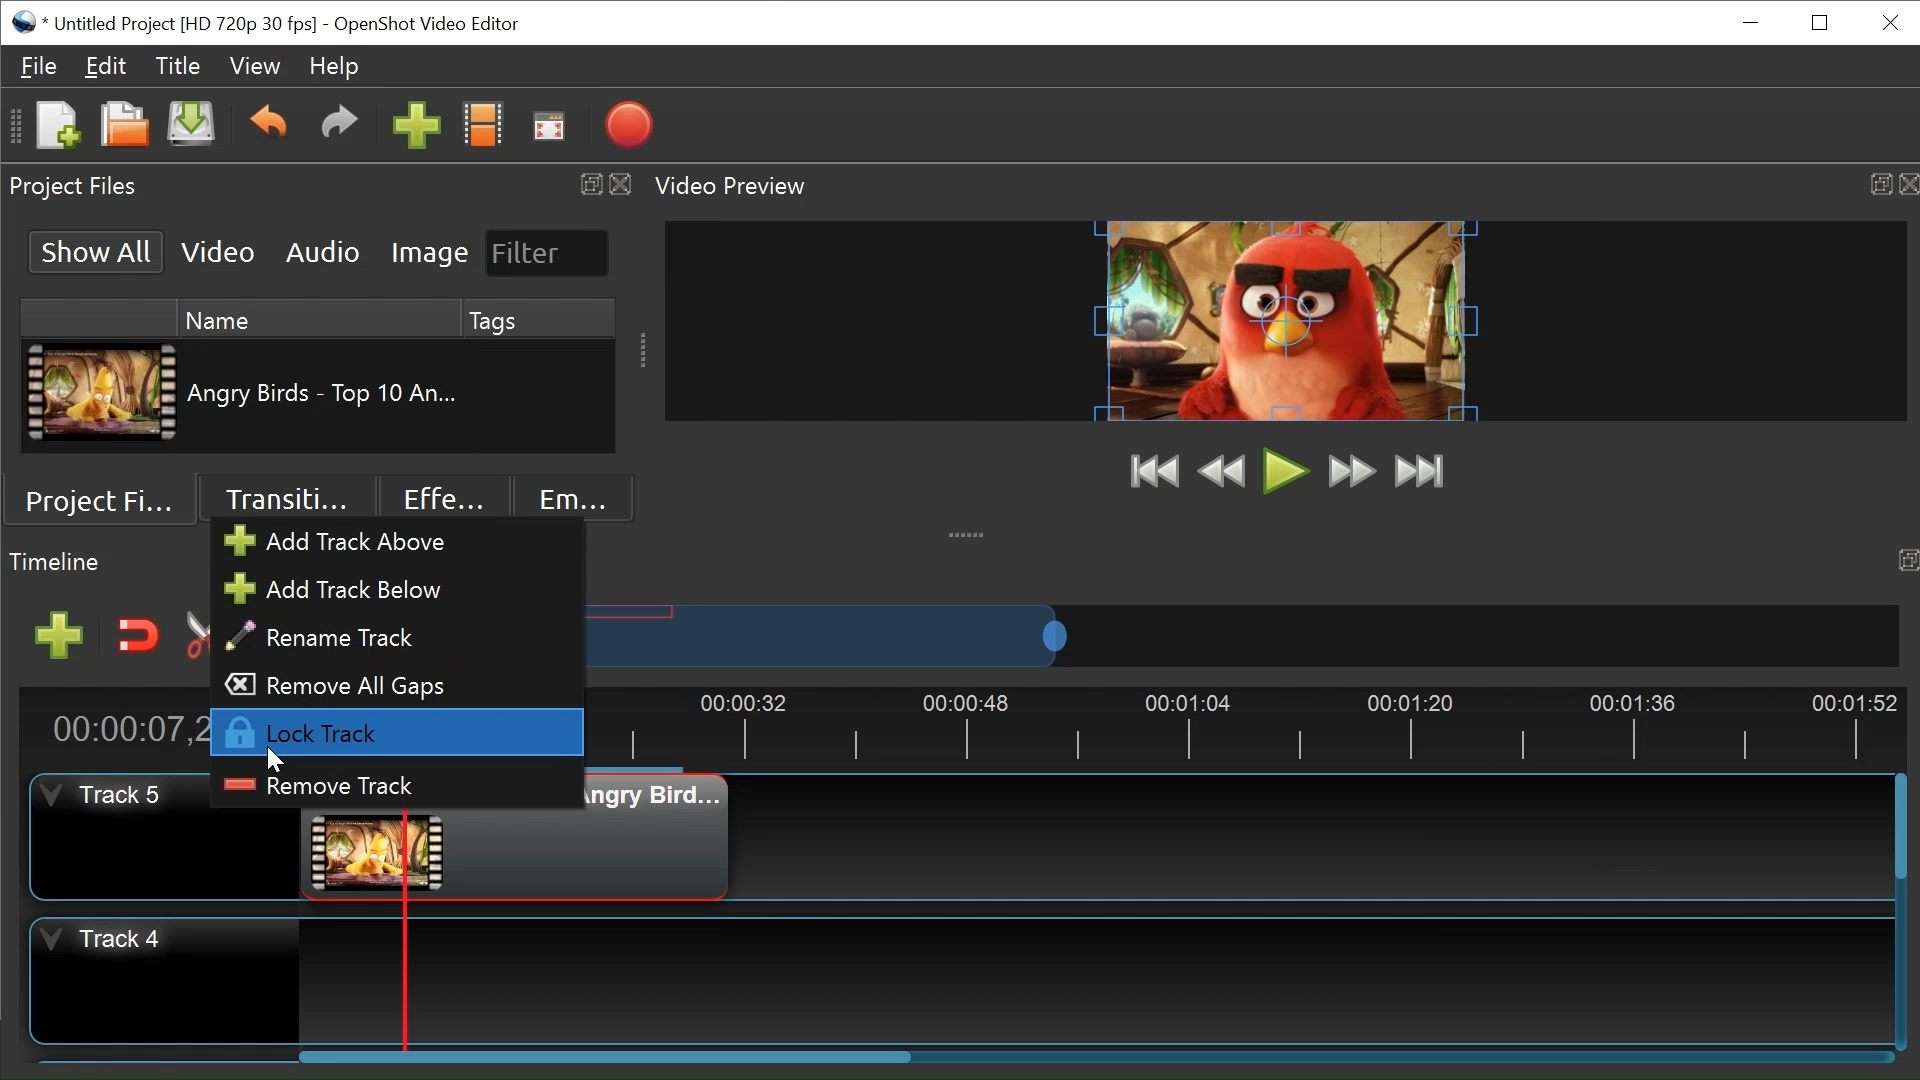  What do you see at coordinates (139, 636) in the screenshot?
I see `Snap` at bounding box center [139, 636].